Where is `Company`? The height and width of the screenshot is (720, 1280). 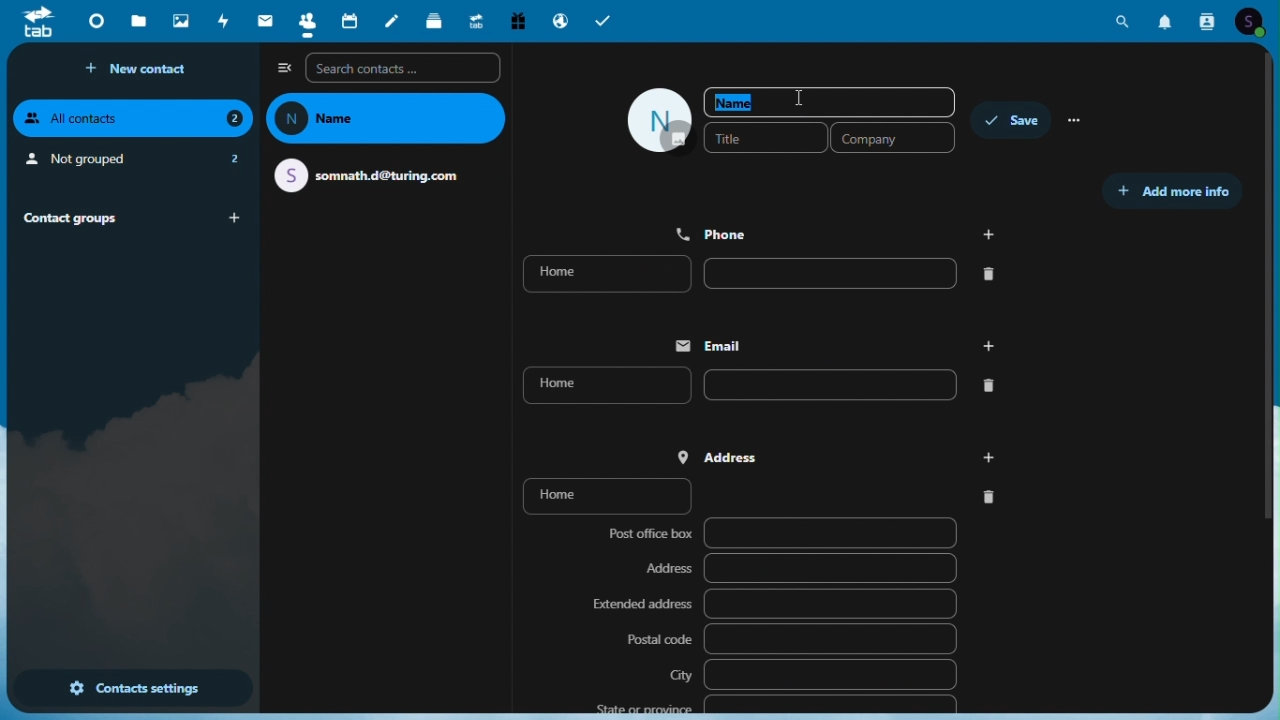
Company is located at coordinates (894, 138).